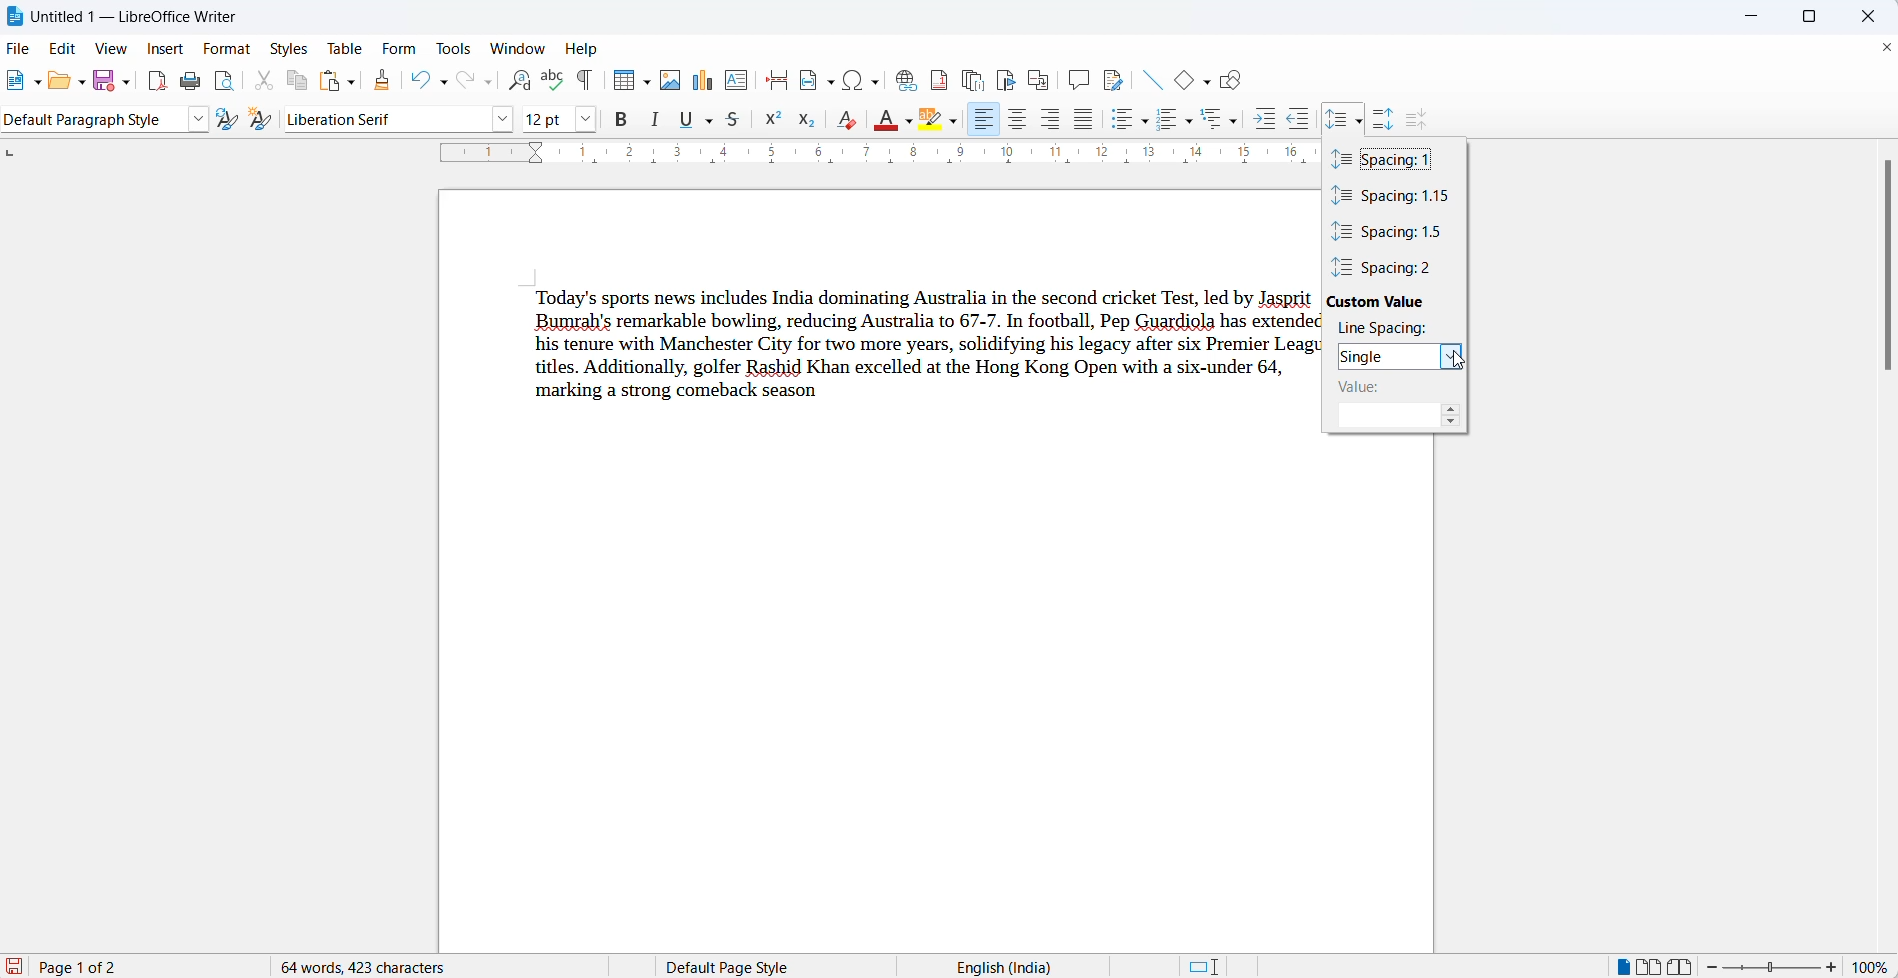 Image resolution: width=1898 pixels, height=978 pixels. What do you see at coordinates (1771, 967) in the screenshot?
I see `zoom slider` at bounding box center [1771, 967].